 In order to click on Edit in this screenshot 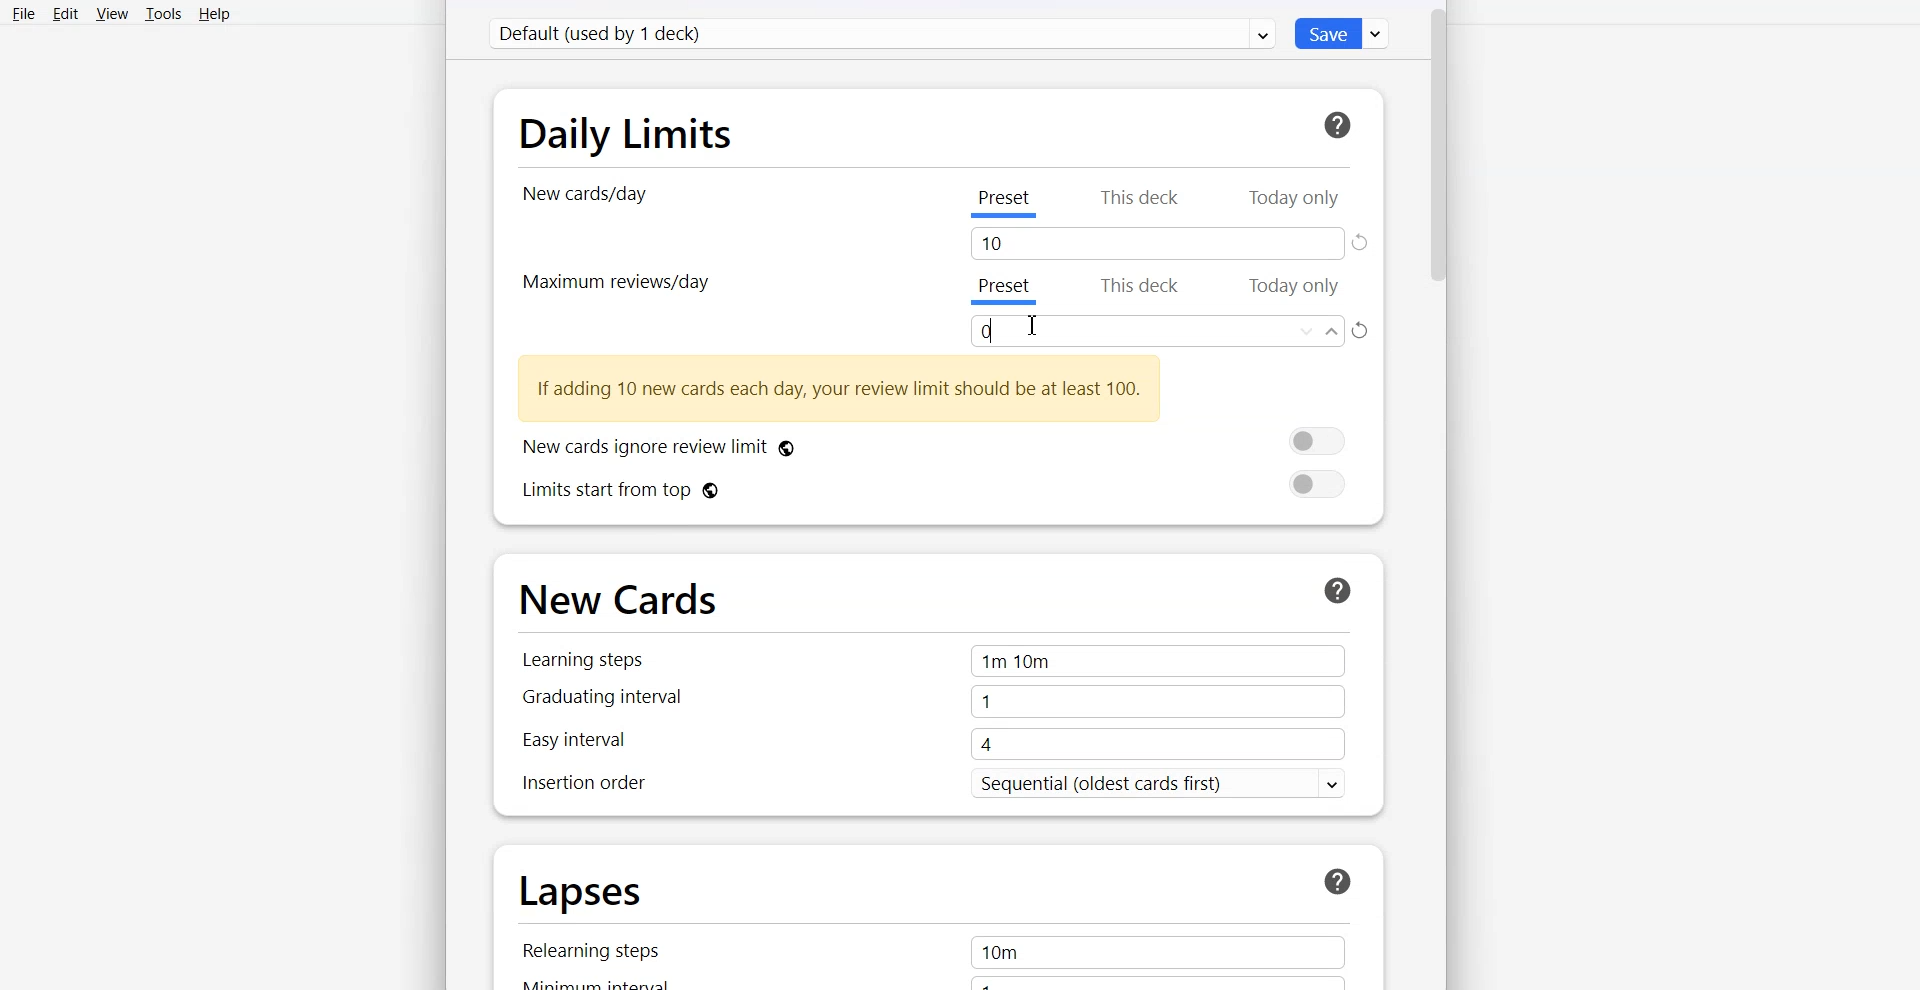, I will do `click(63, 14)`.